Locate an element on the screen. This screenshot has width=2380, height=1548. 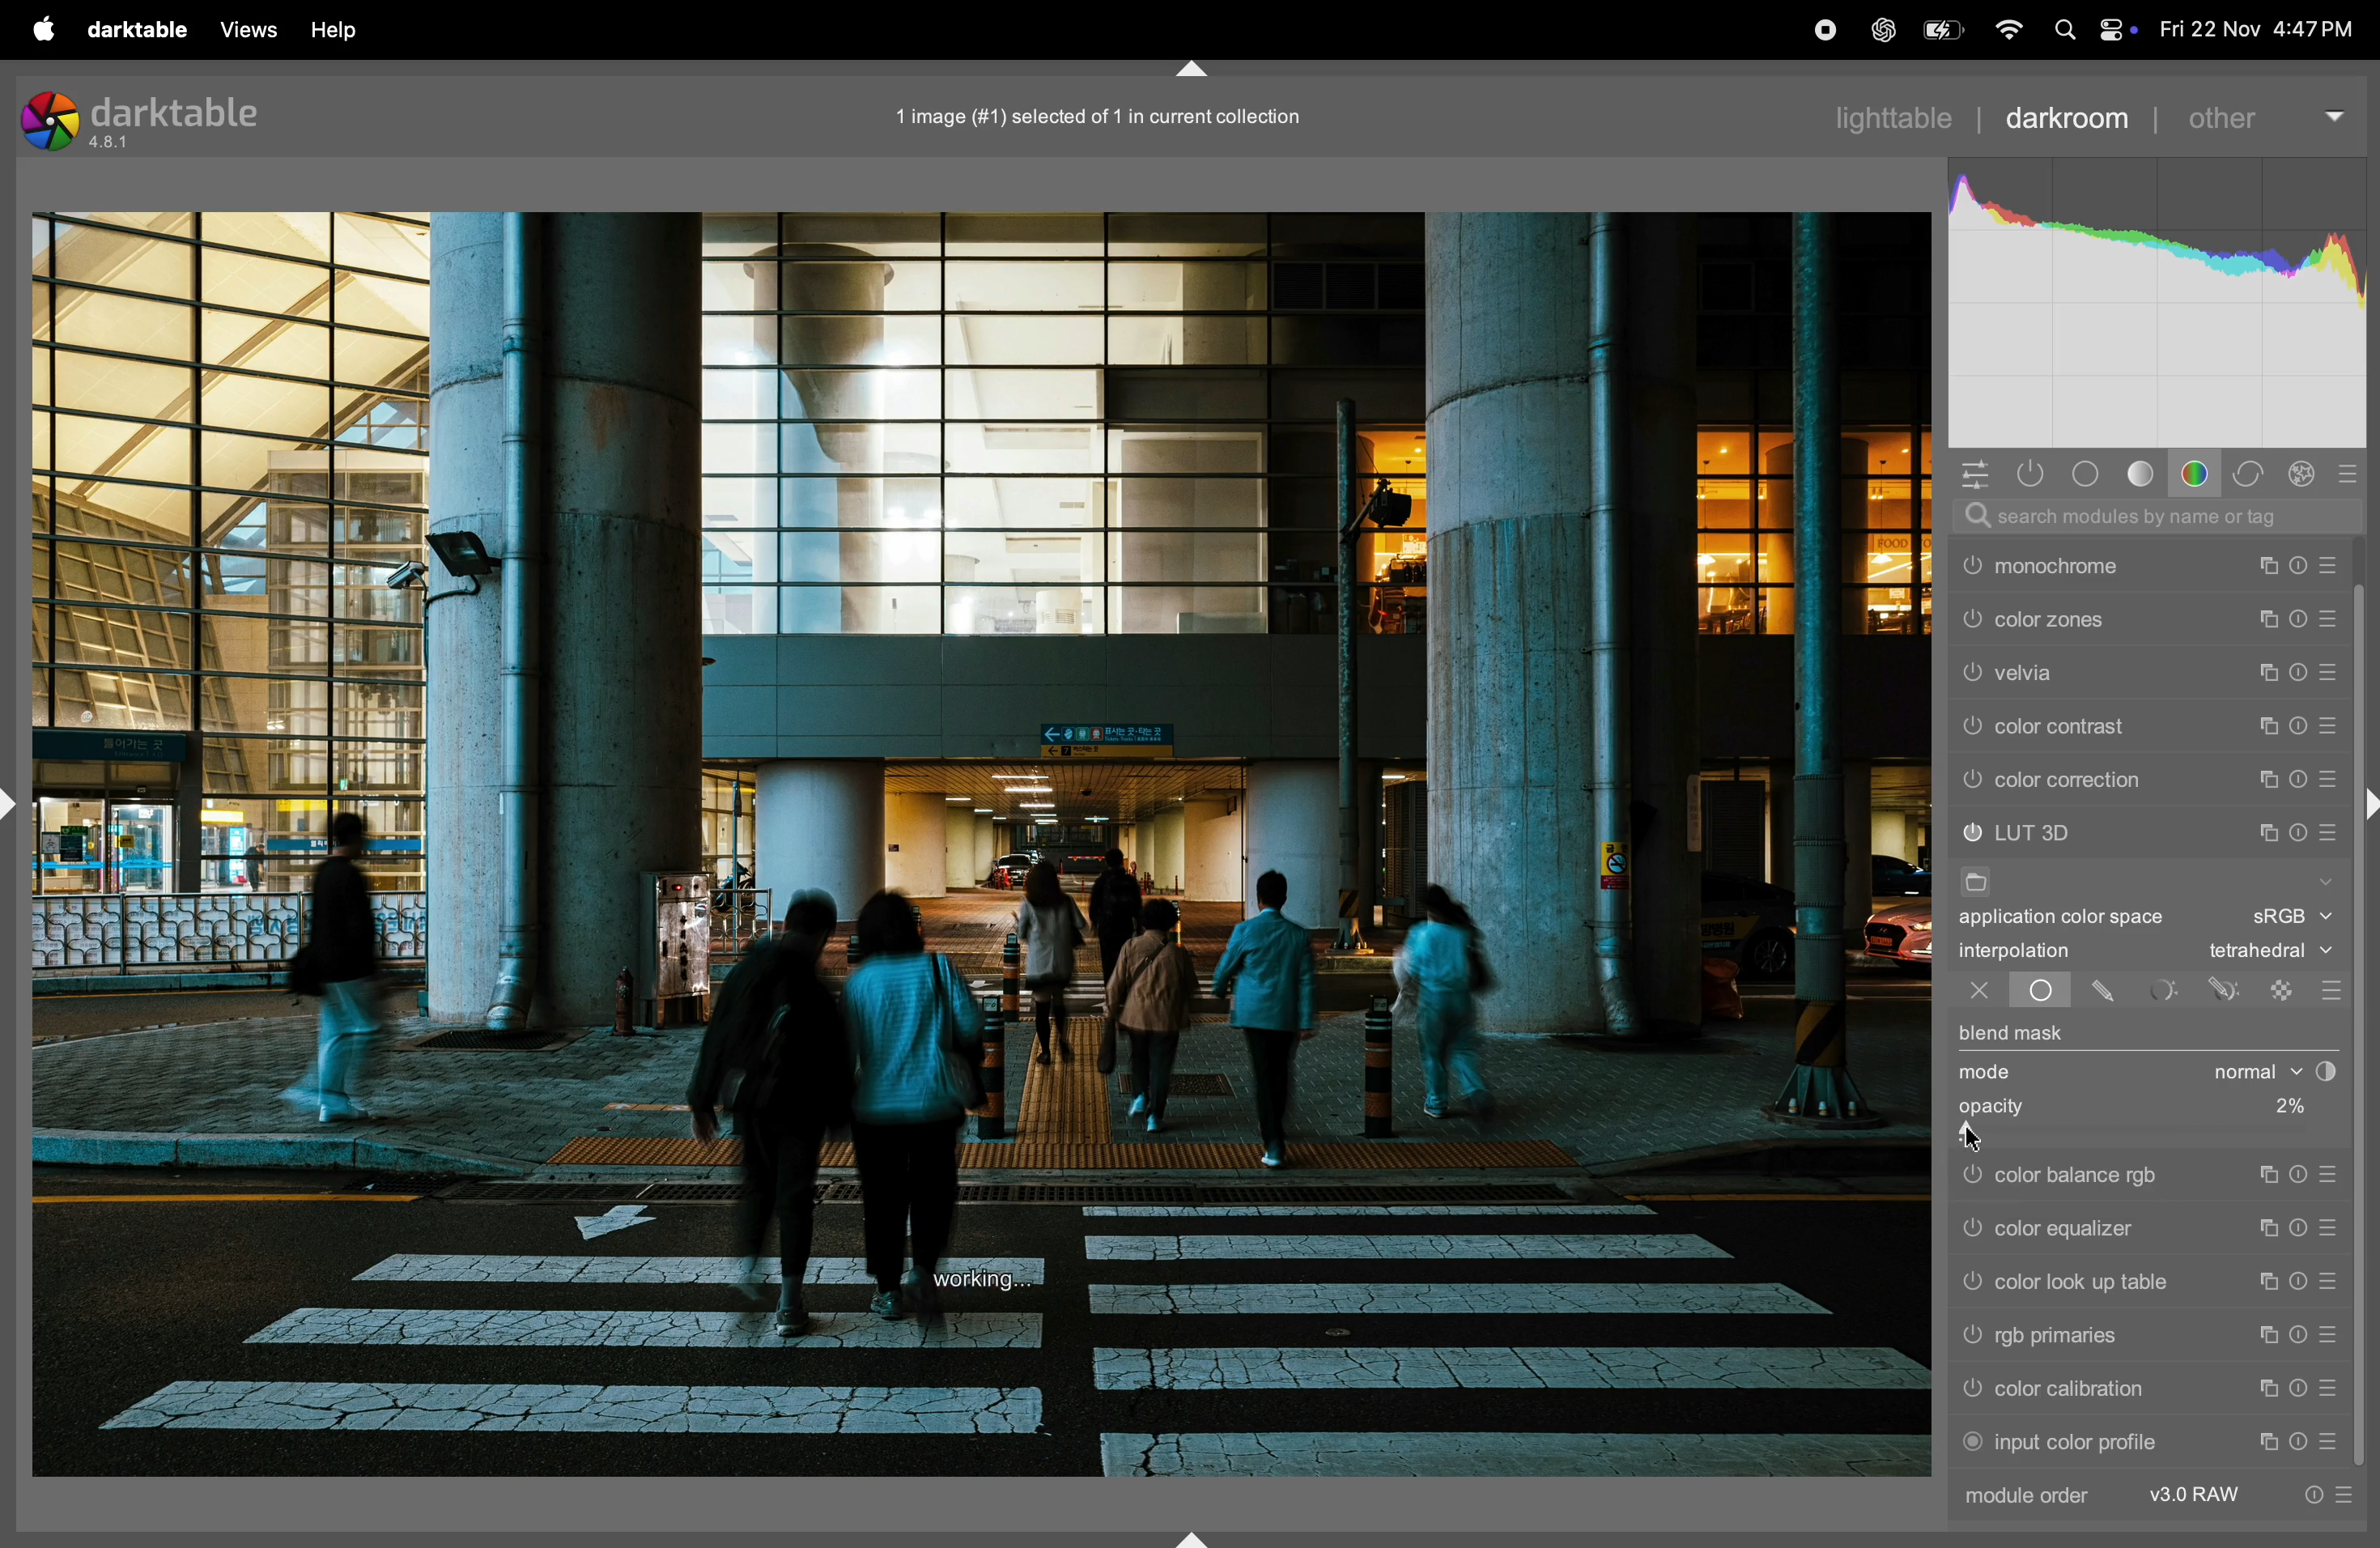
0% is located at coordinates (2273, 1104).